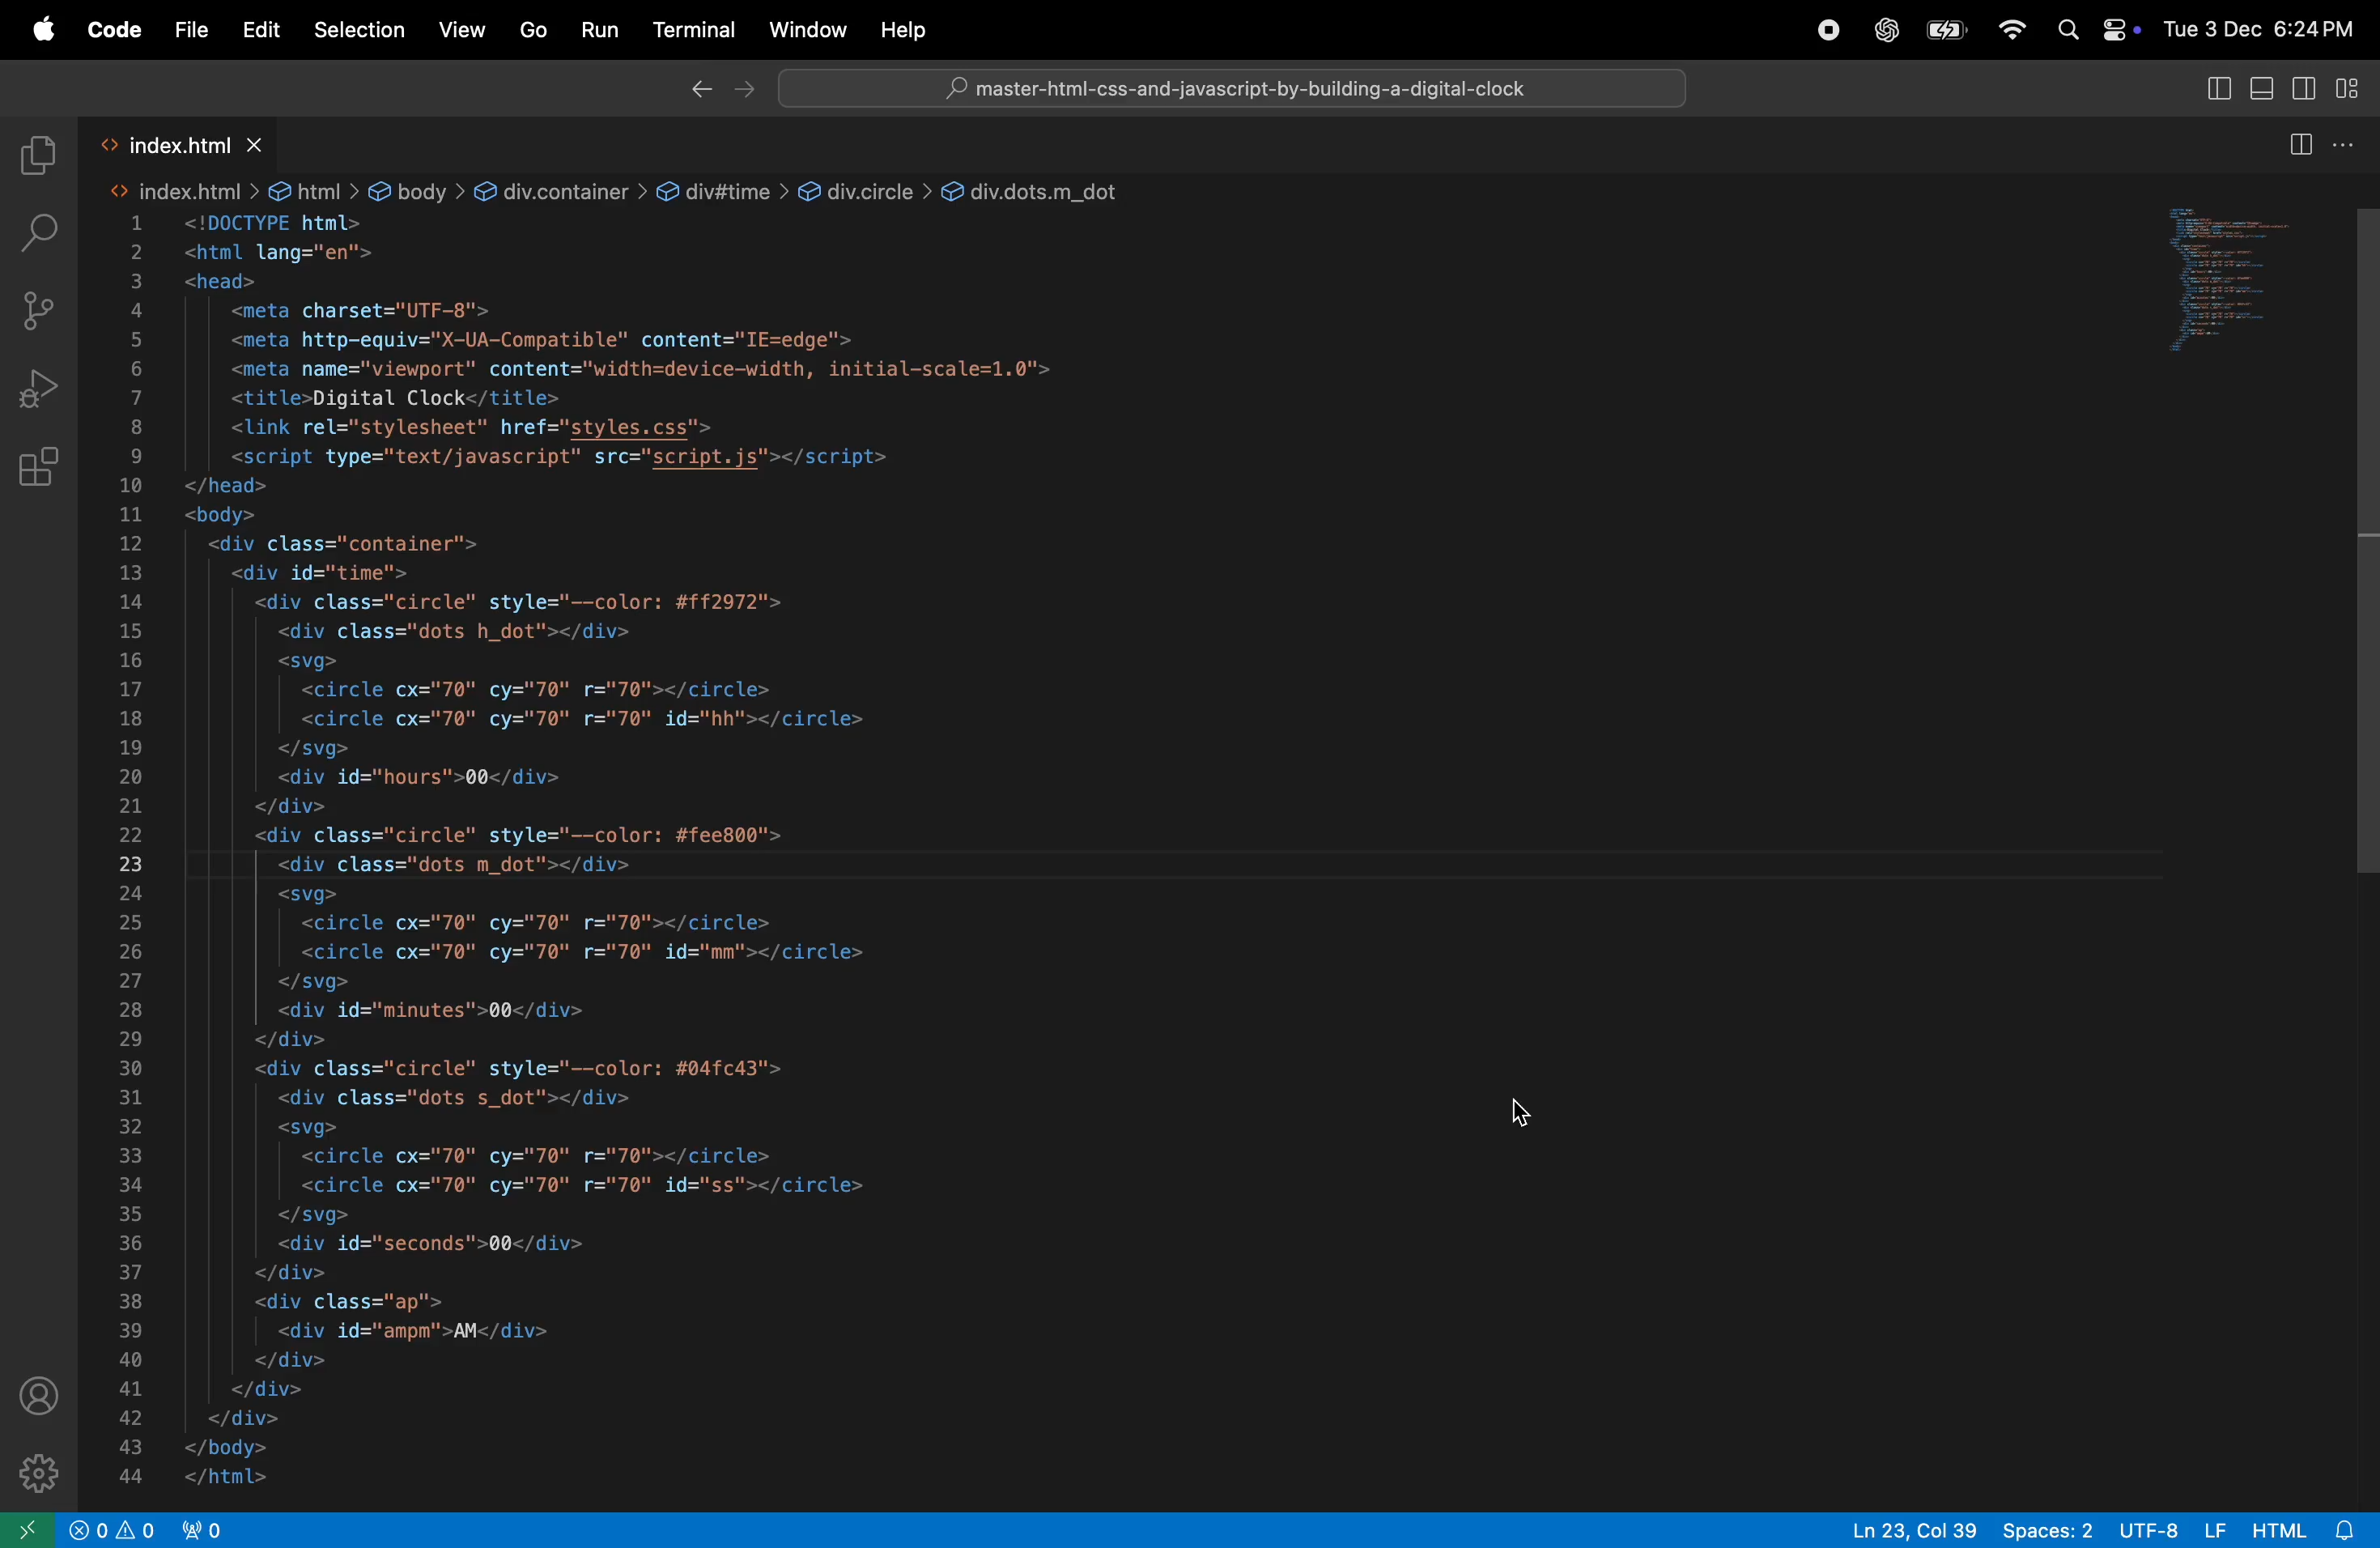  I want to click on Selection, so click(356, 31).